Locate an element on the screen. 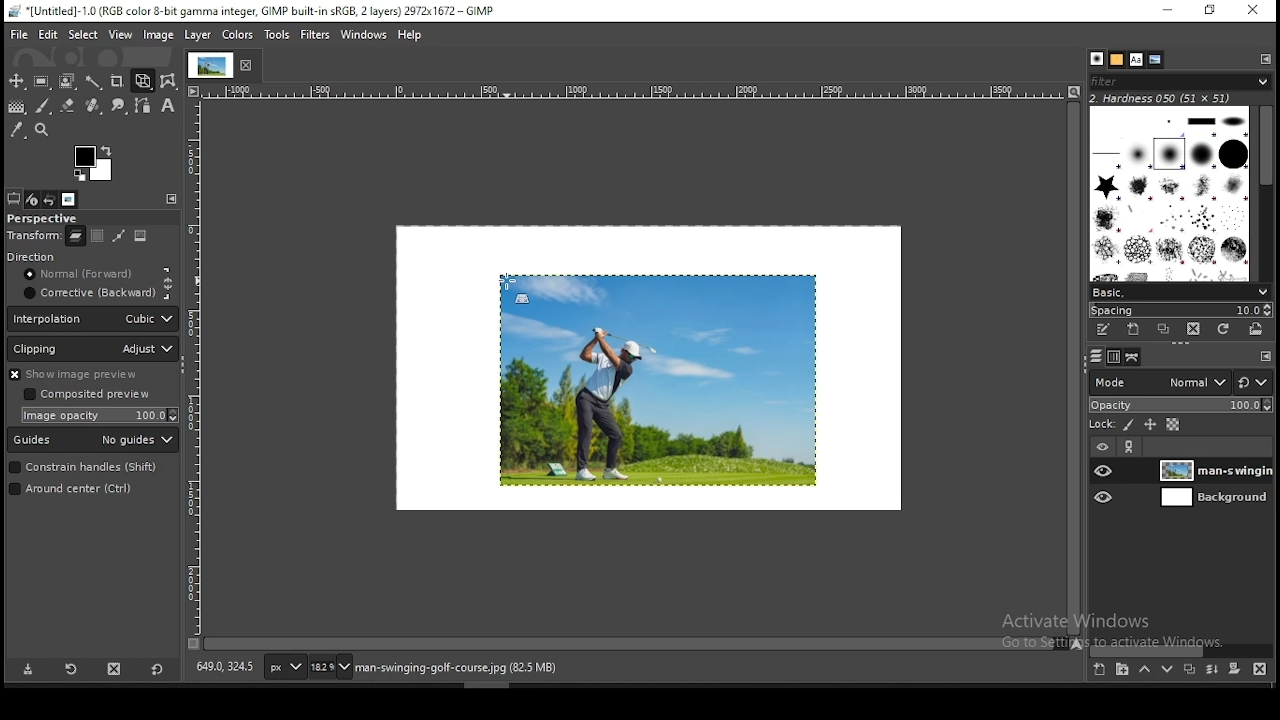 The width and height of the screenshot is (1280, 720). save tool preset is located at coordinates (28, 670).